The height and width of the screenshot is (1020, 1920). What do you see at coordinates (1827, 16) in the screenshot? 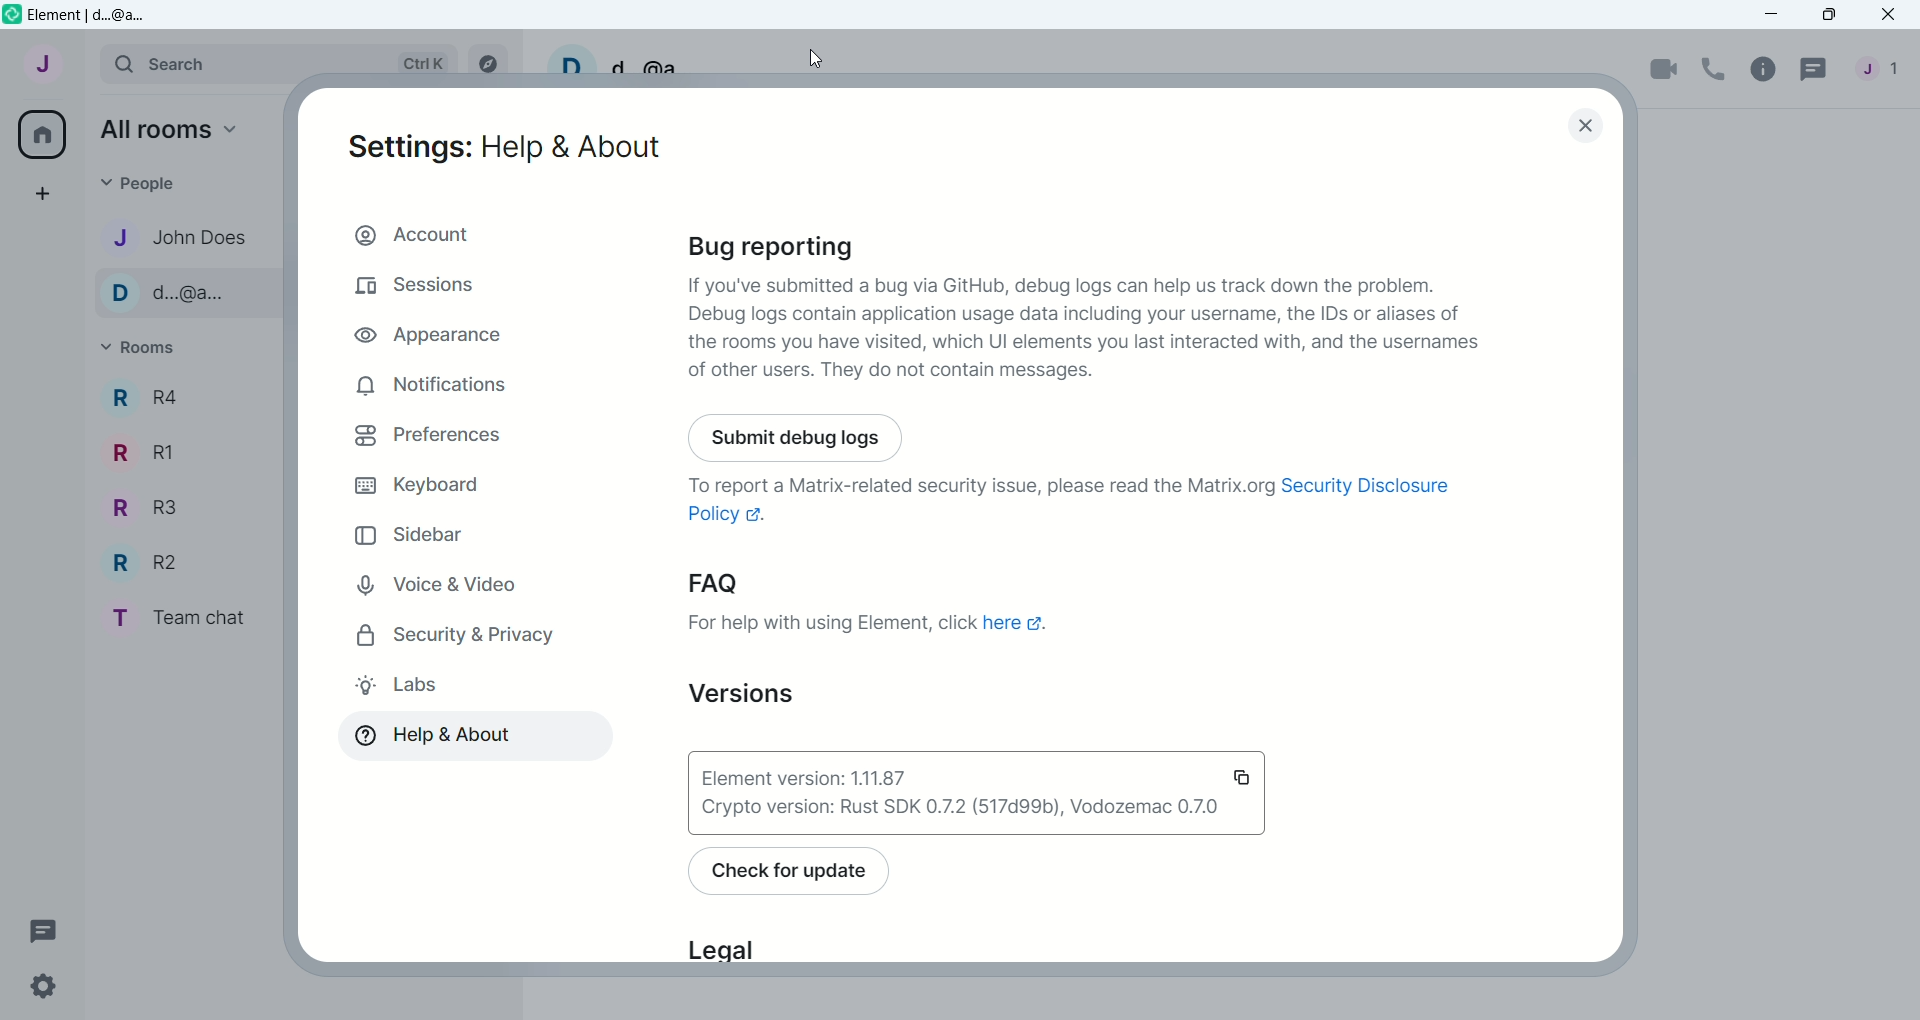
I see `Maximize` at bounding box center [1827, 16].